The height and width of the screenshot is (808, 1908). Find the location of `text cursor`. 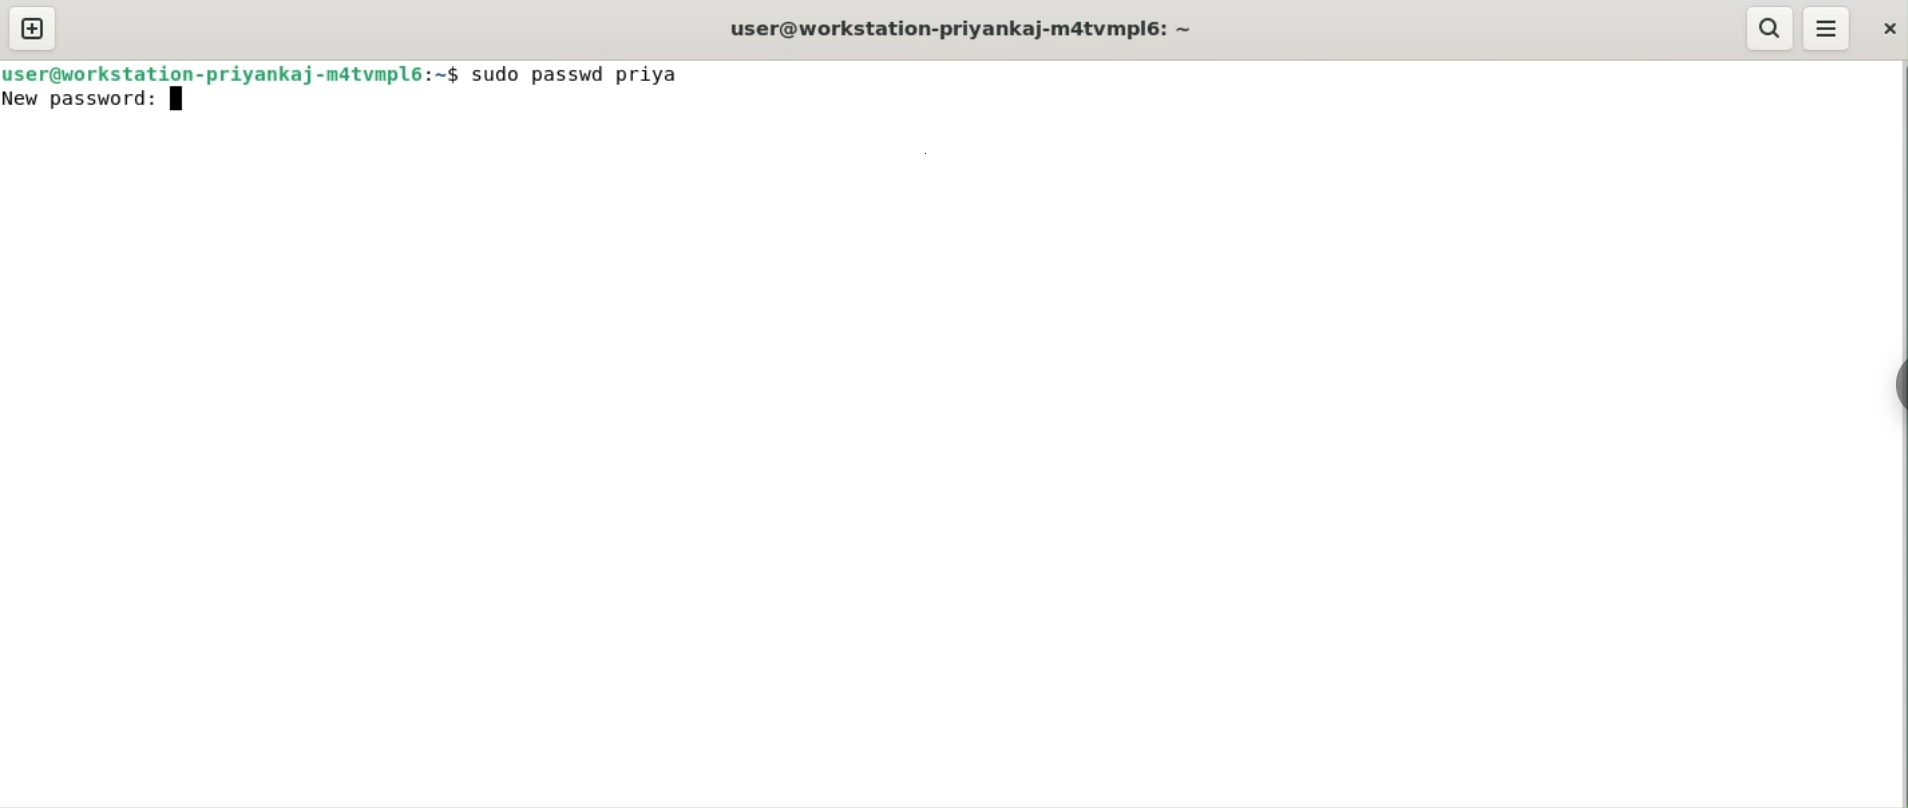

text cursor is located at coordinates (176, 102).